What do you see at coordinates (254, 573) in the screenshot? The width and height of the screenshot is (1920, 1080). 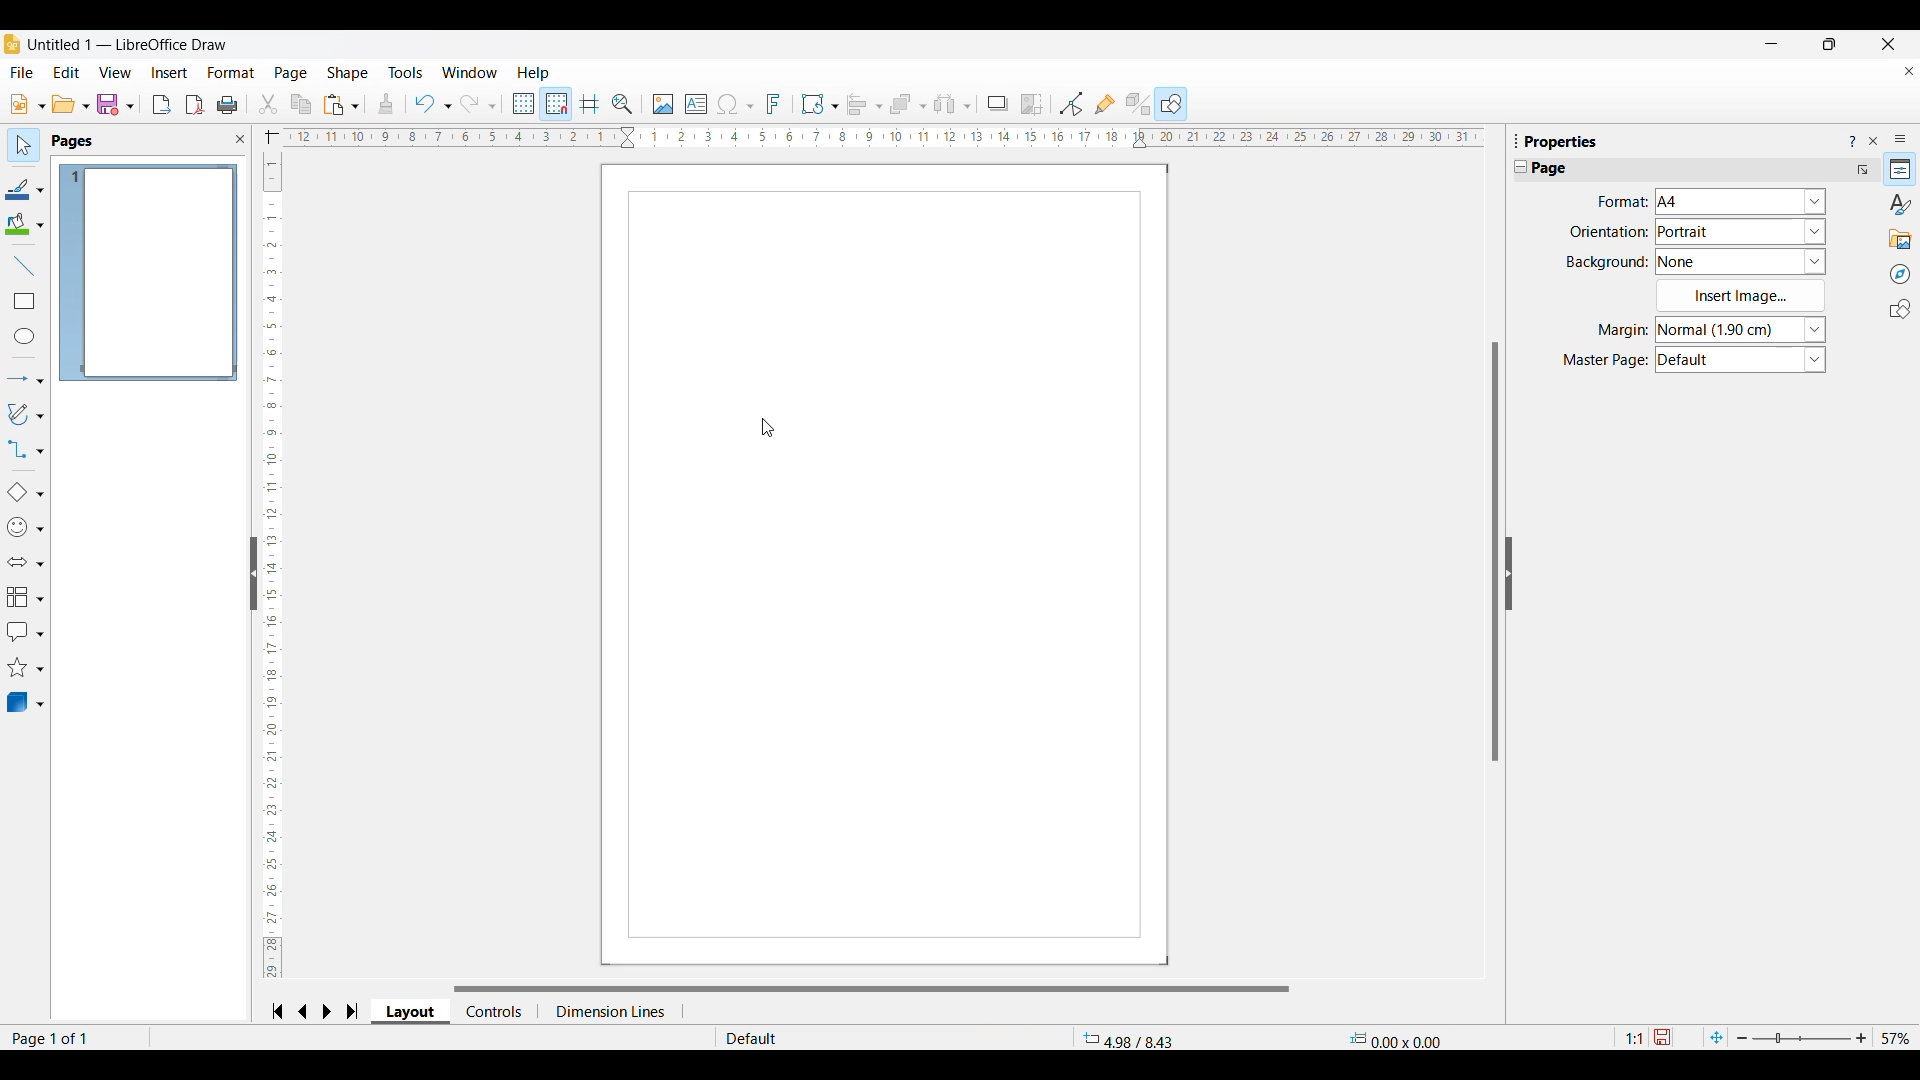 I see `Click to collapse side bar` at bounding box center [254, 573].